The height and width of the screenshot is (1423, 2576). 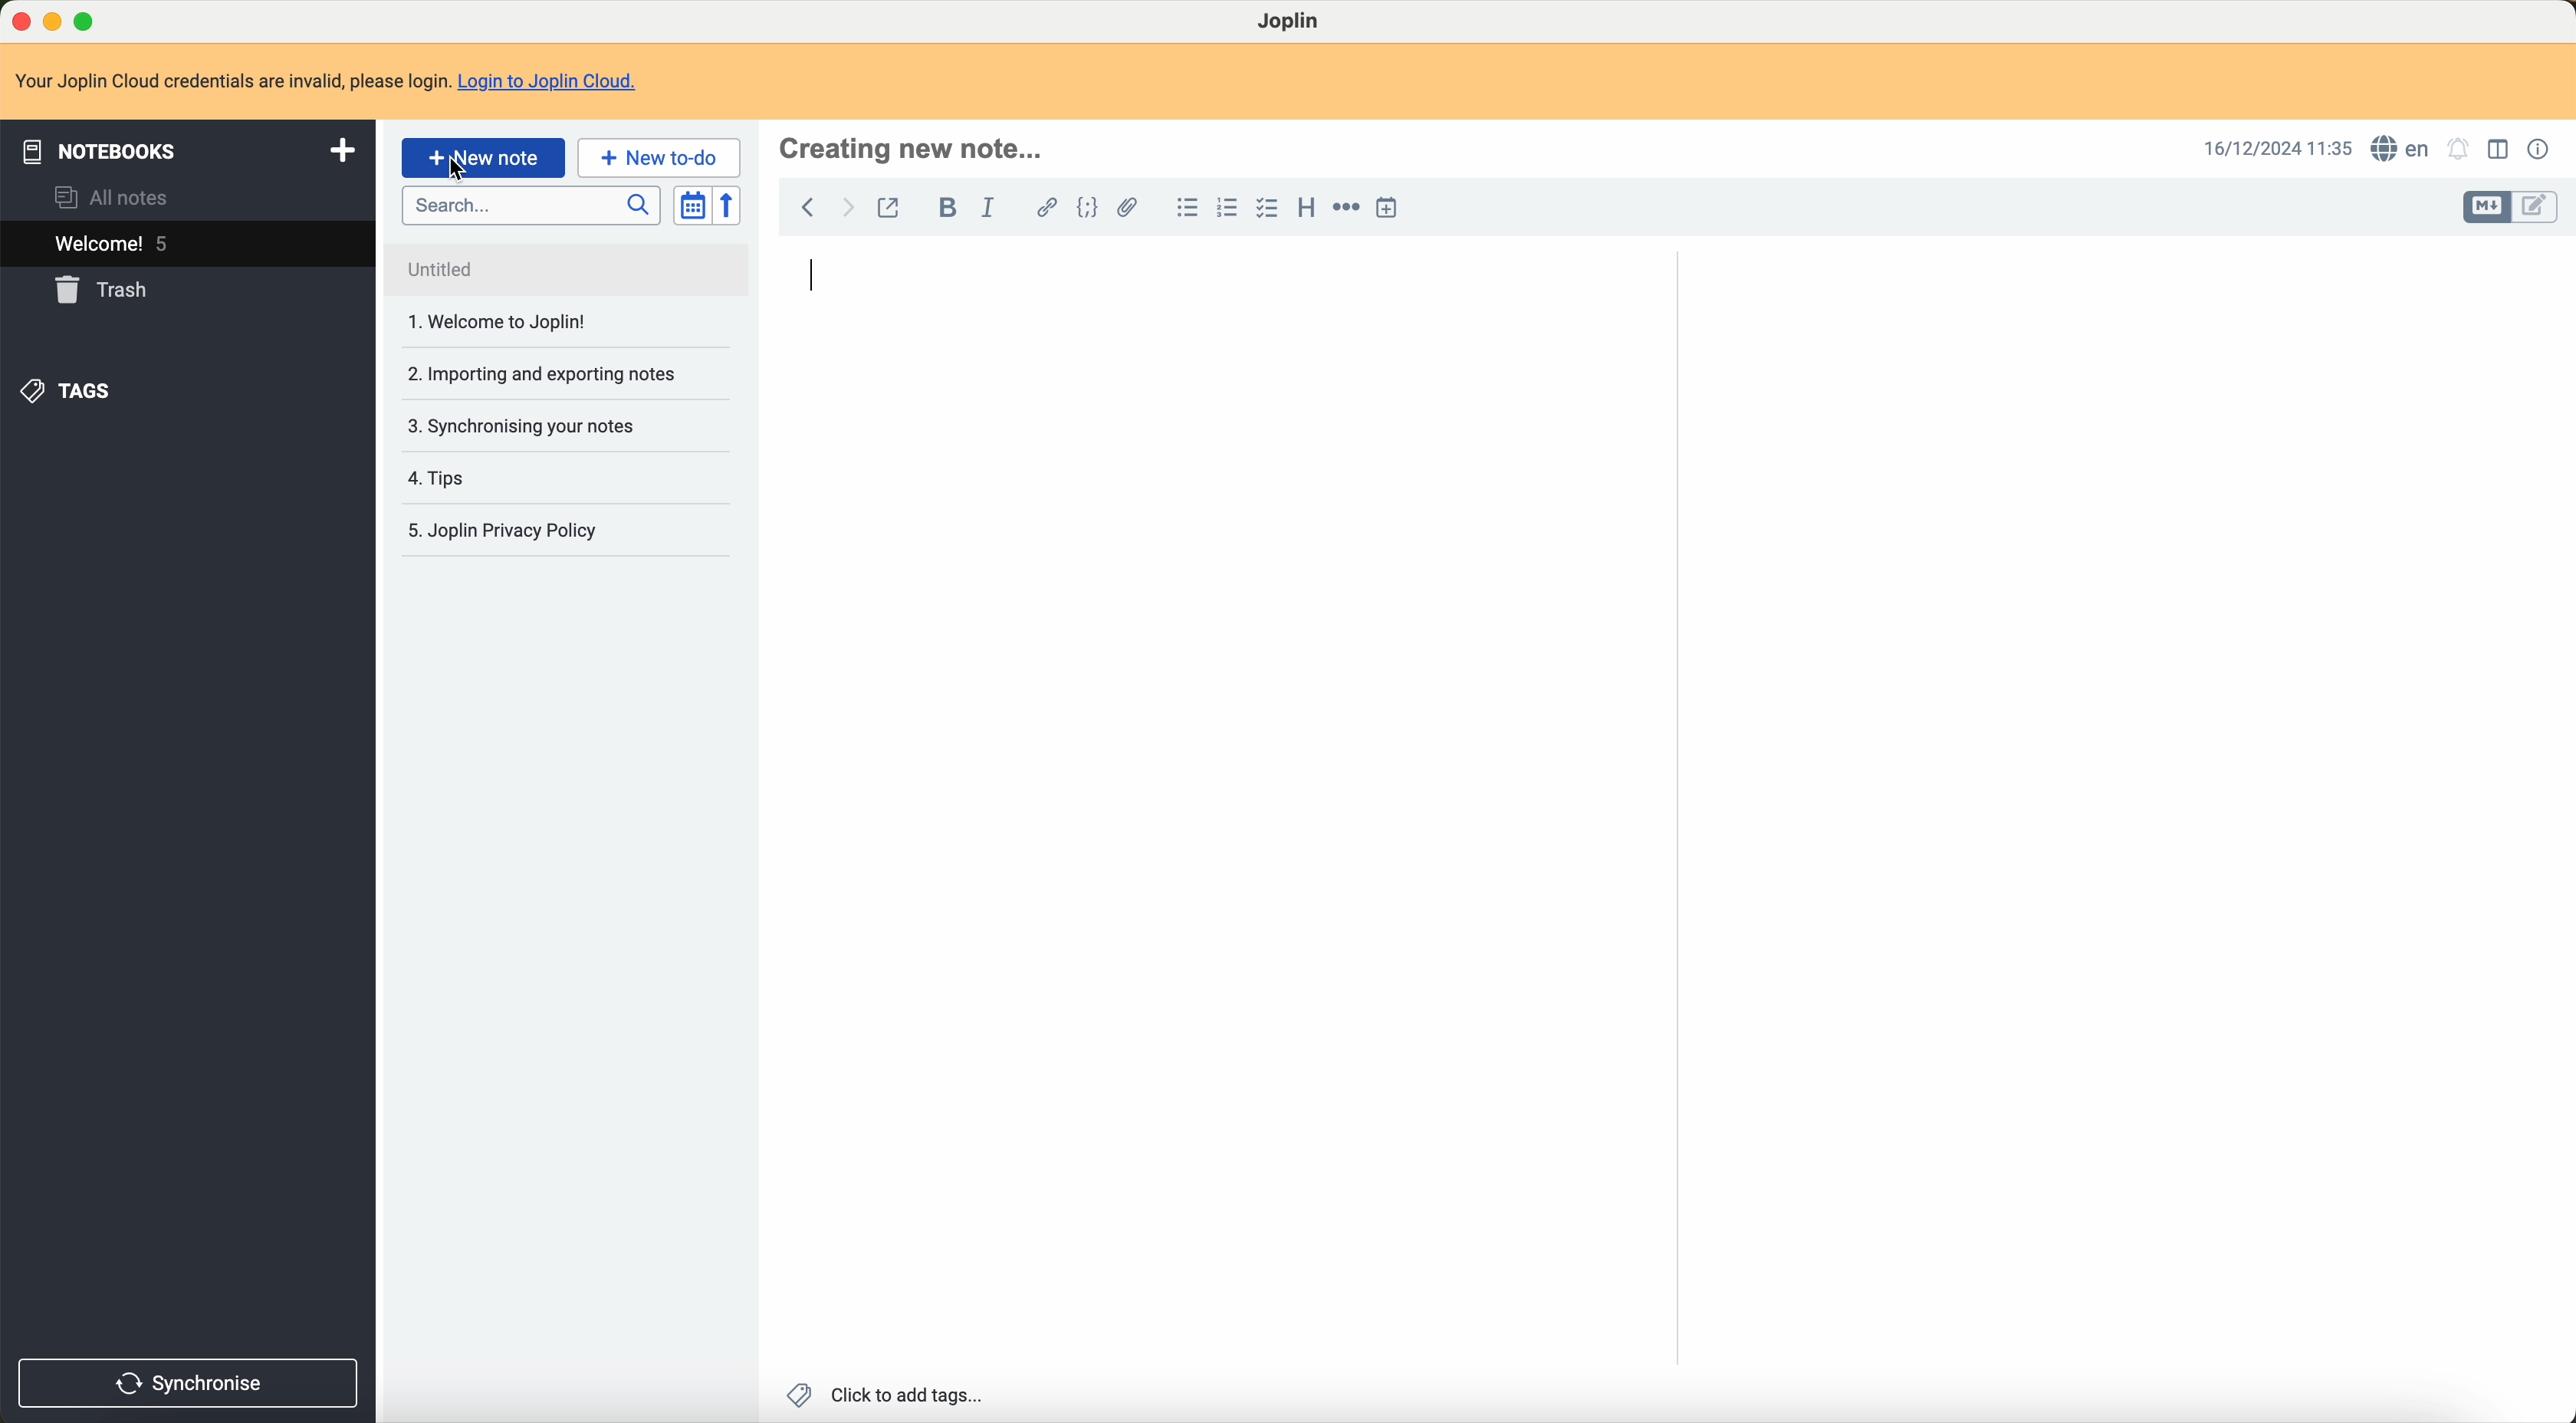 What do you see at coordinates (1302, 208) in the screenshot?
I see `heading` at bounding box center [1302, 208].